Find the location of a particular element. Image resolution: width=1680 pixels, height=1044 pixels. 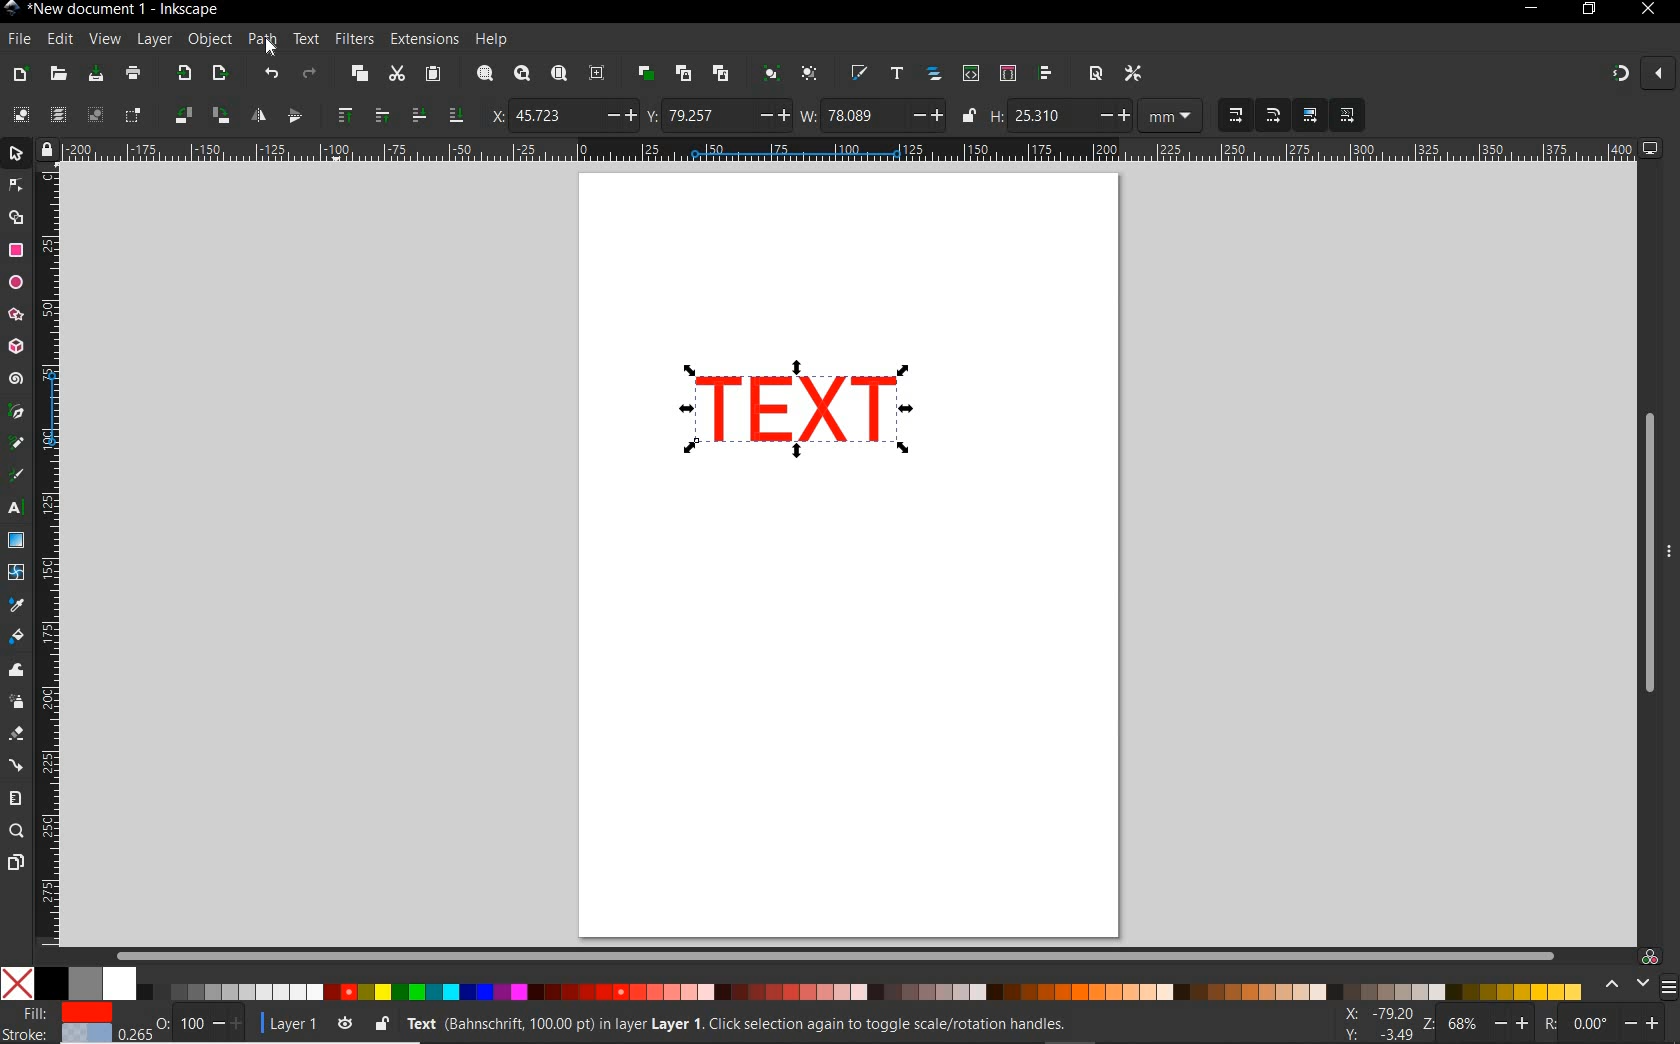

REDO is located at coordinates (311, 72).